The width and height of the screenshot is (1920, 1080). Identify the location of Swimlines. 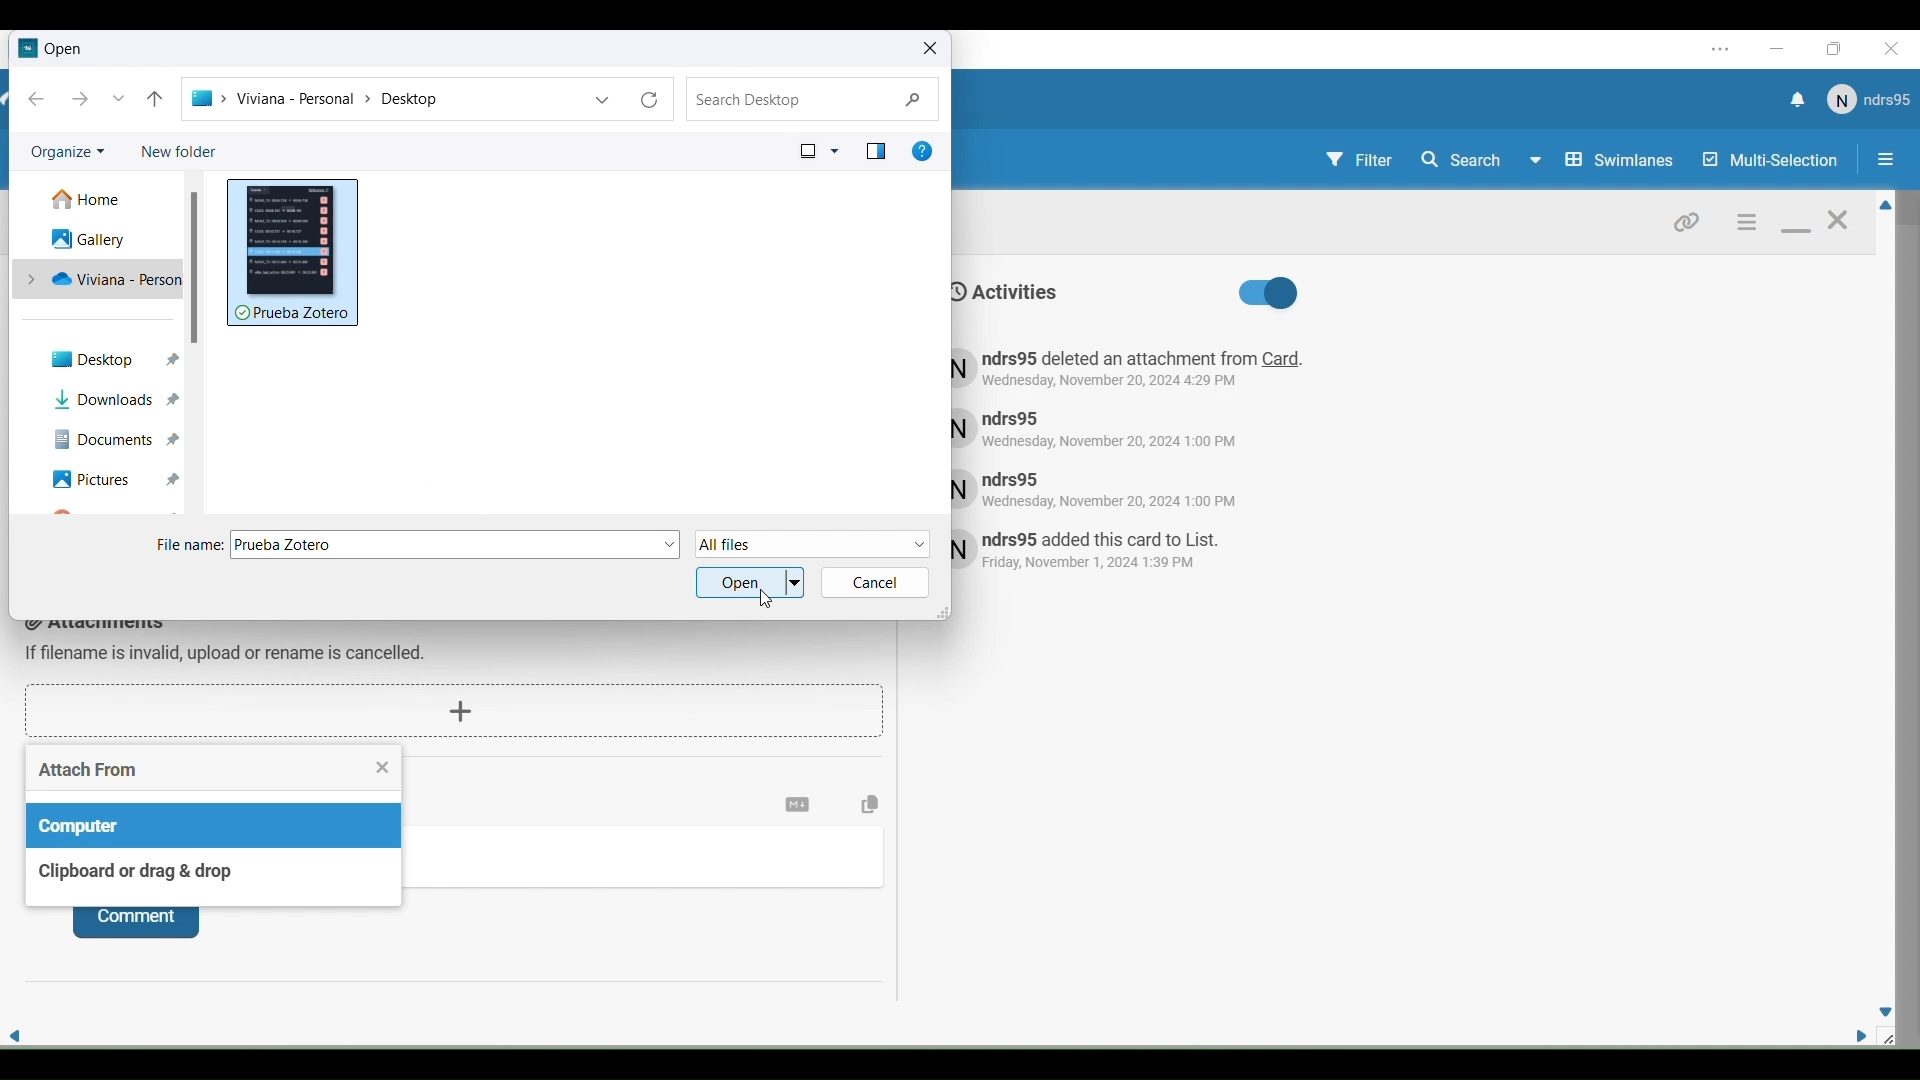
(1622, 160).